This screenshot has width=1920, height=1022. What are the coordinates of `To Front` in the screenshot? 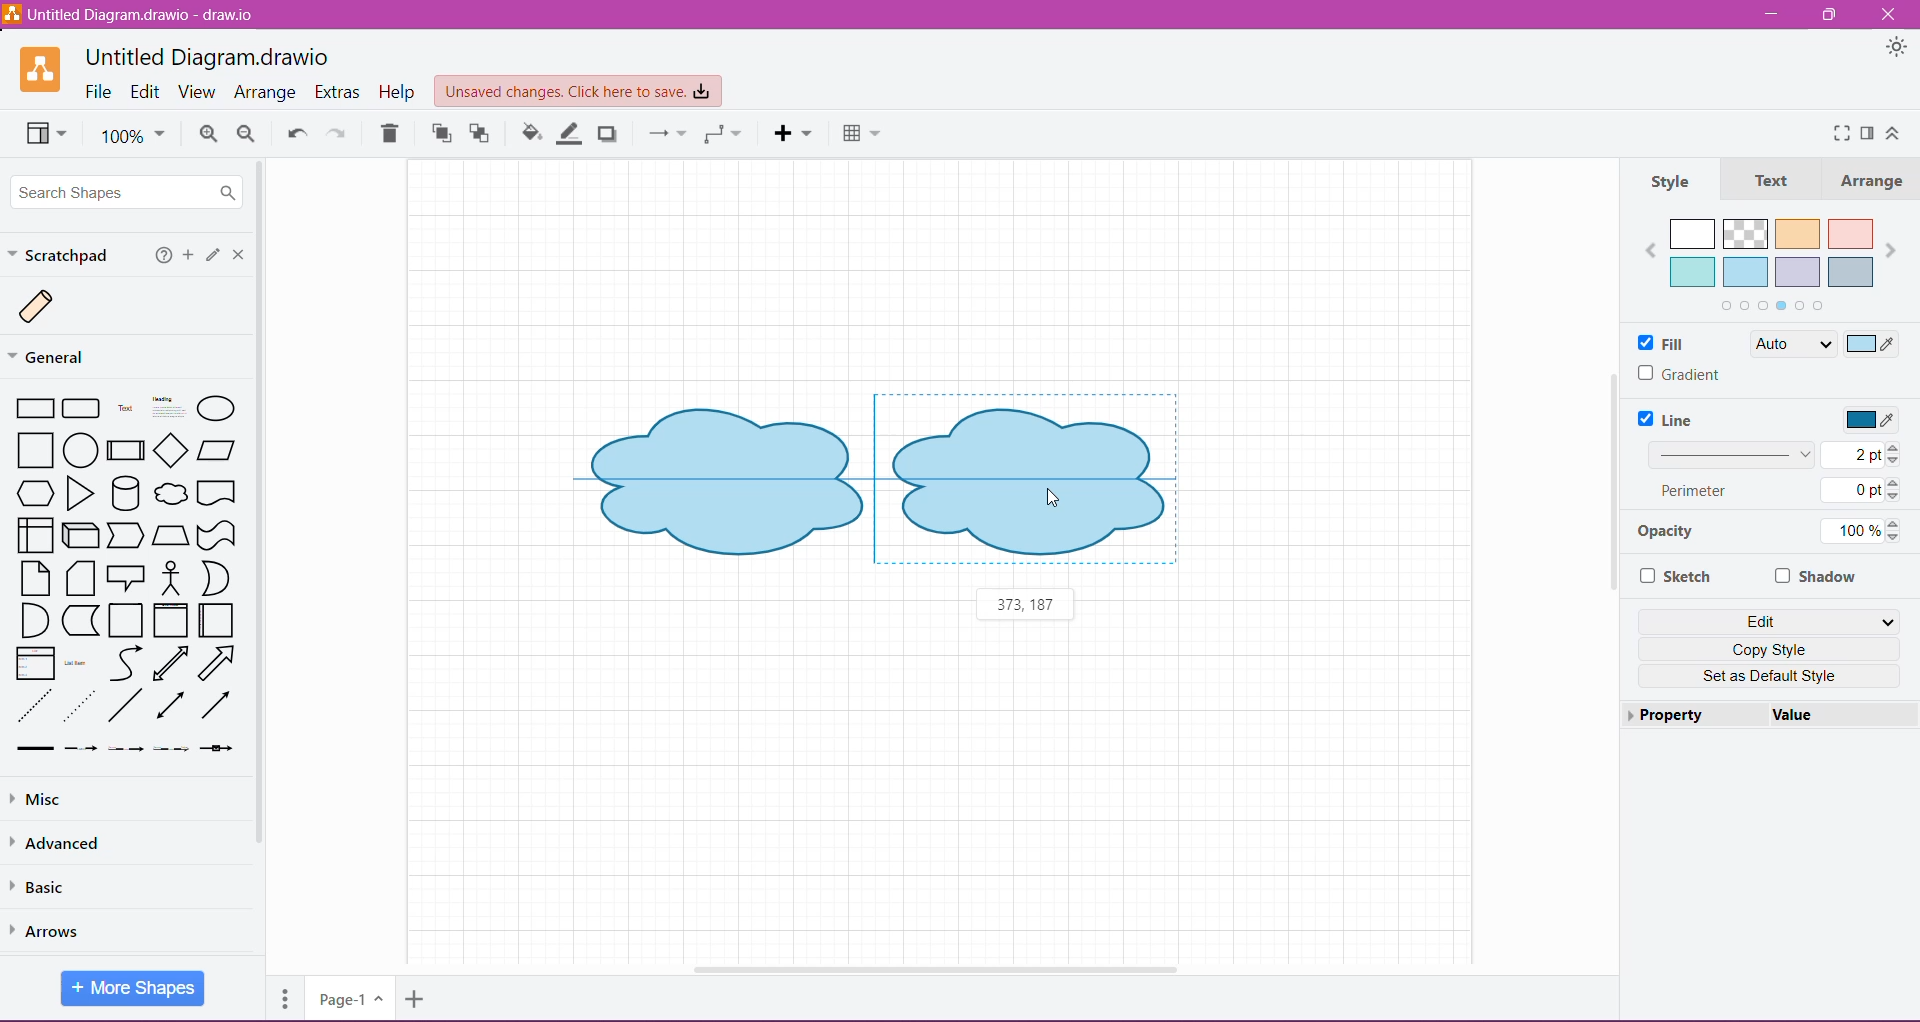 It's located at (440, 135).